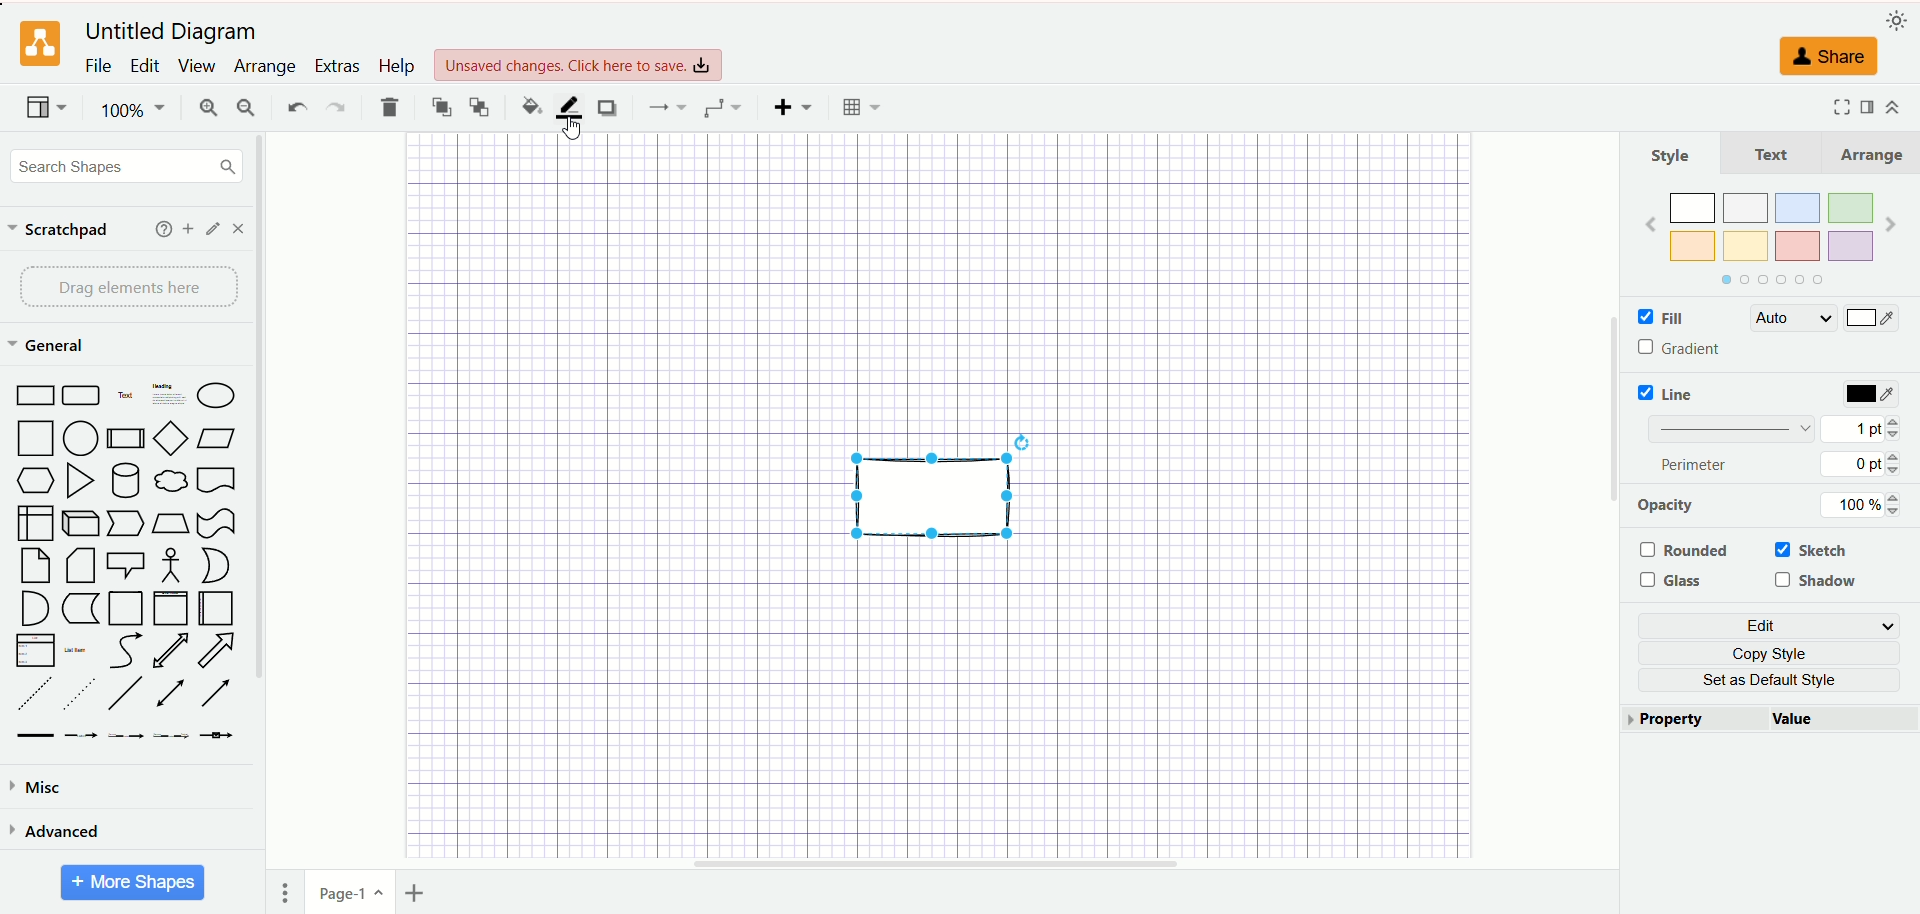 The image size is (1920, 914). Describe the element at coordinates (1894, 109) in the screenshot. I see `expand/collapse` at that location.